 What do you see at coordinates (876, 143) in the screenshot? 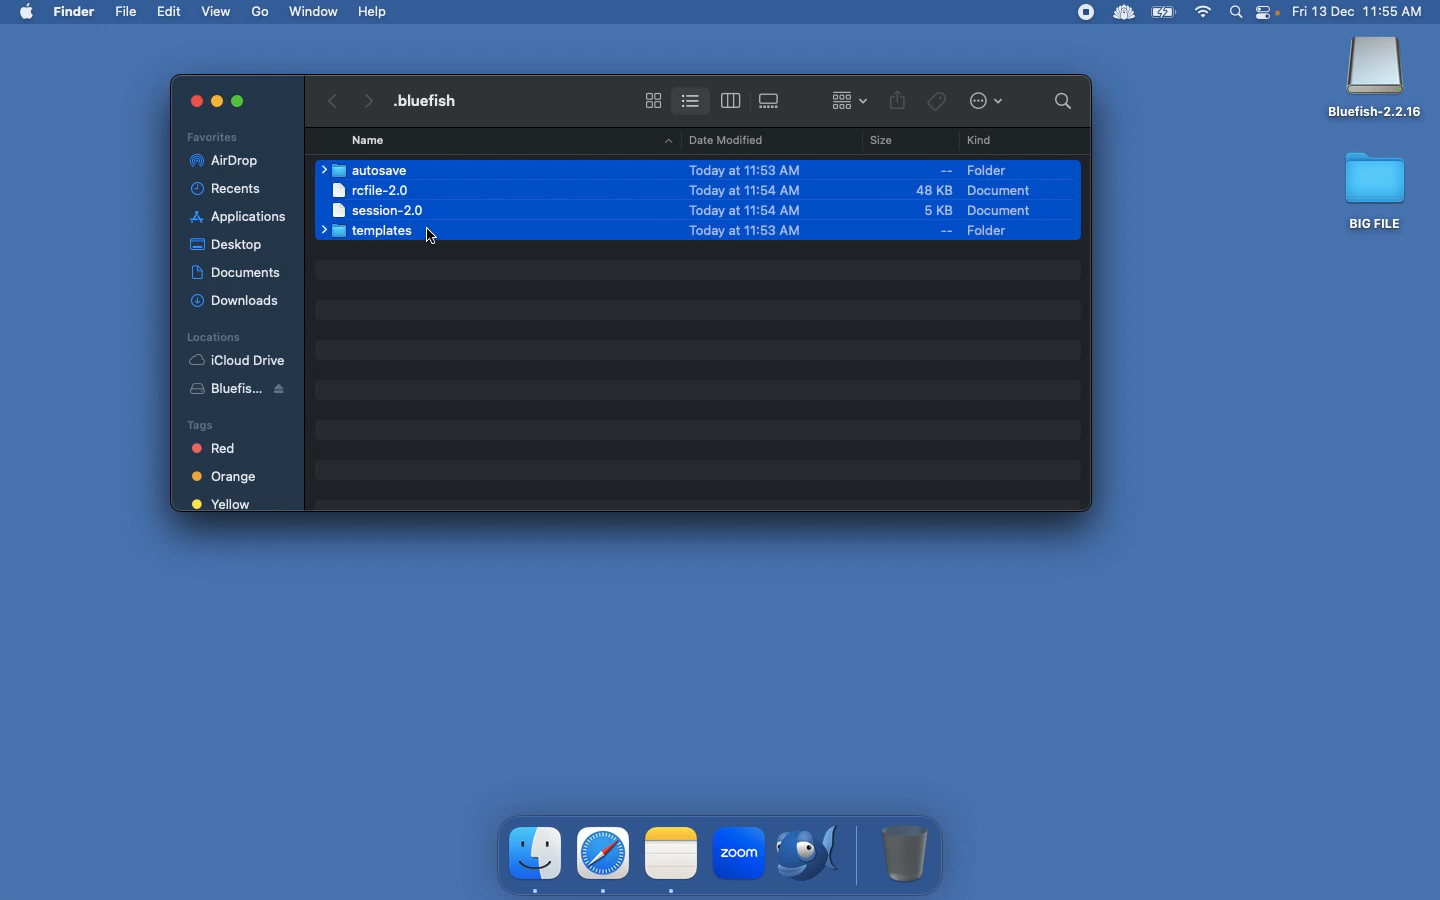
I see `size` at bounding box center [876, 143].